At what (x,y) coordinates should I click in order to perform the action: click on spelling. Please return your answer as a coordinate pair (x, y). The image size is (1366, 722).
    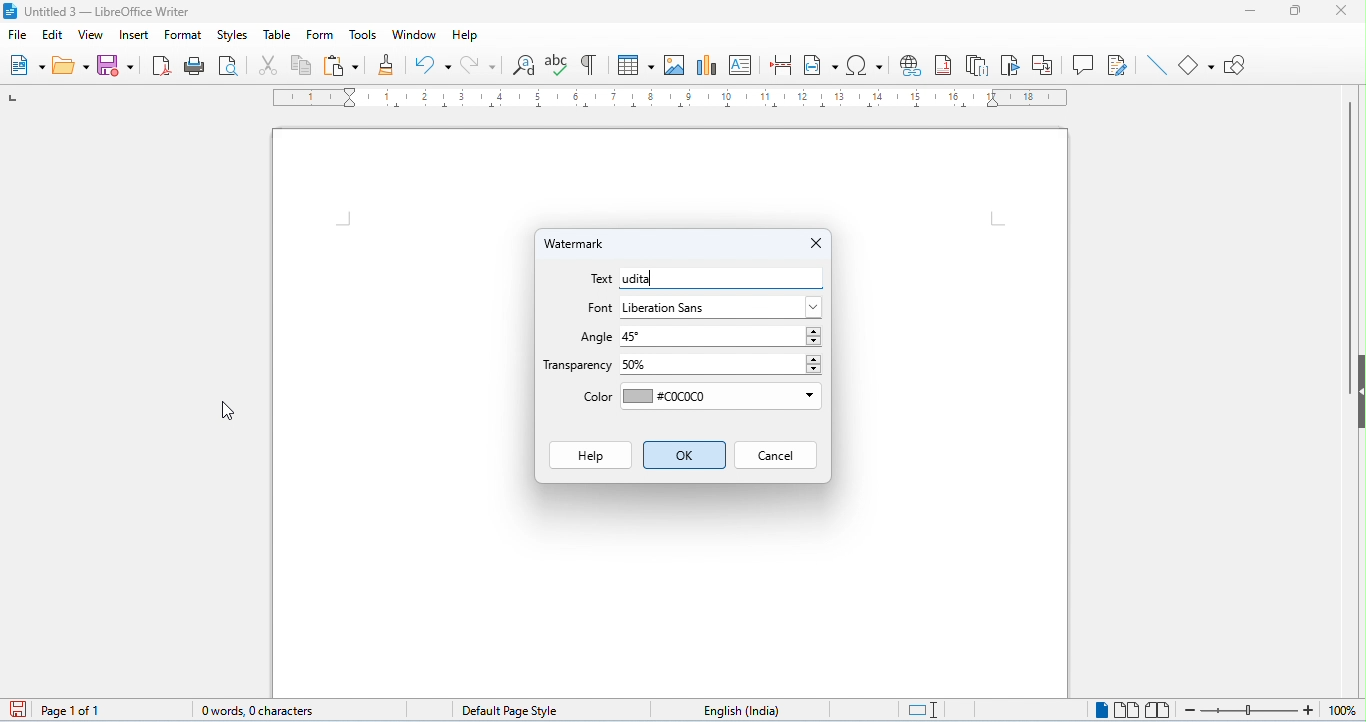
    Looking at the image, I should click on (558, 65).